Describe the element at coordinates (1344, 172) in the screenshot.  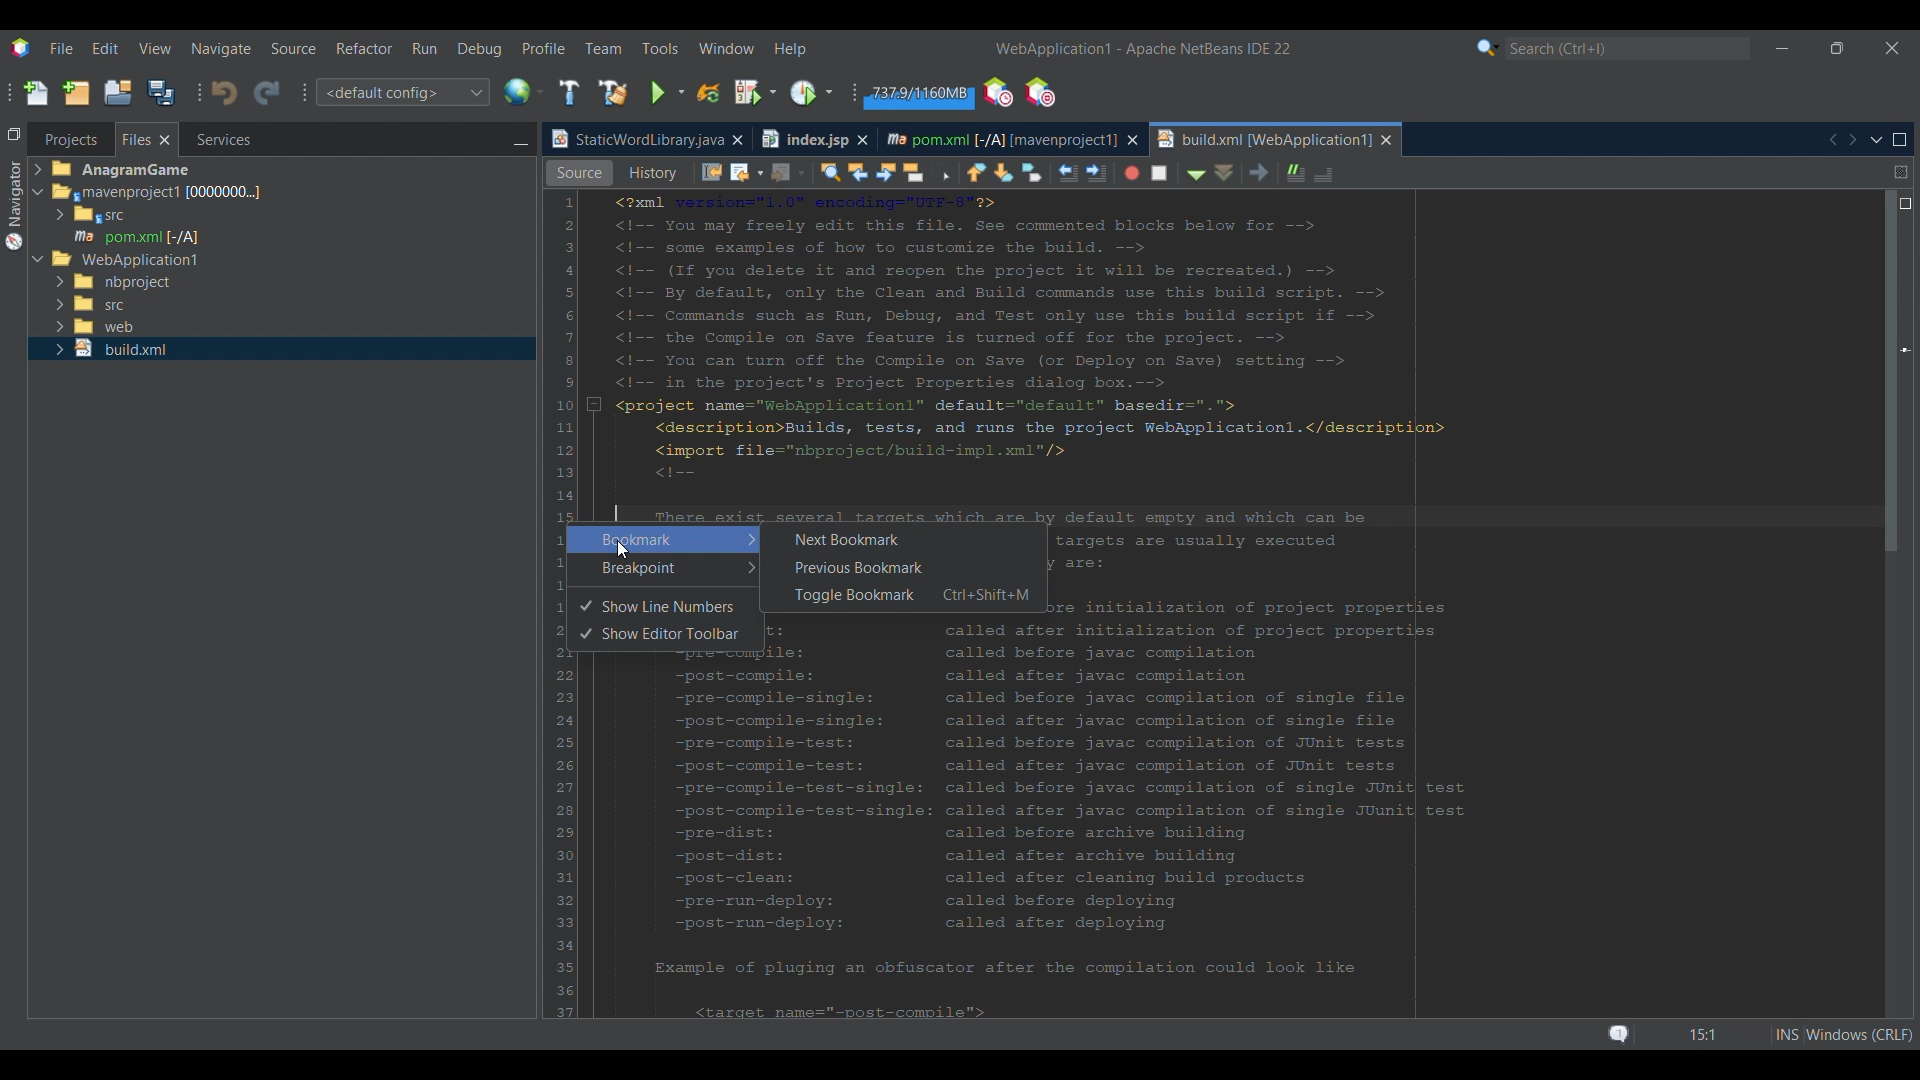
I see `Stop macro recording` at that location.